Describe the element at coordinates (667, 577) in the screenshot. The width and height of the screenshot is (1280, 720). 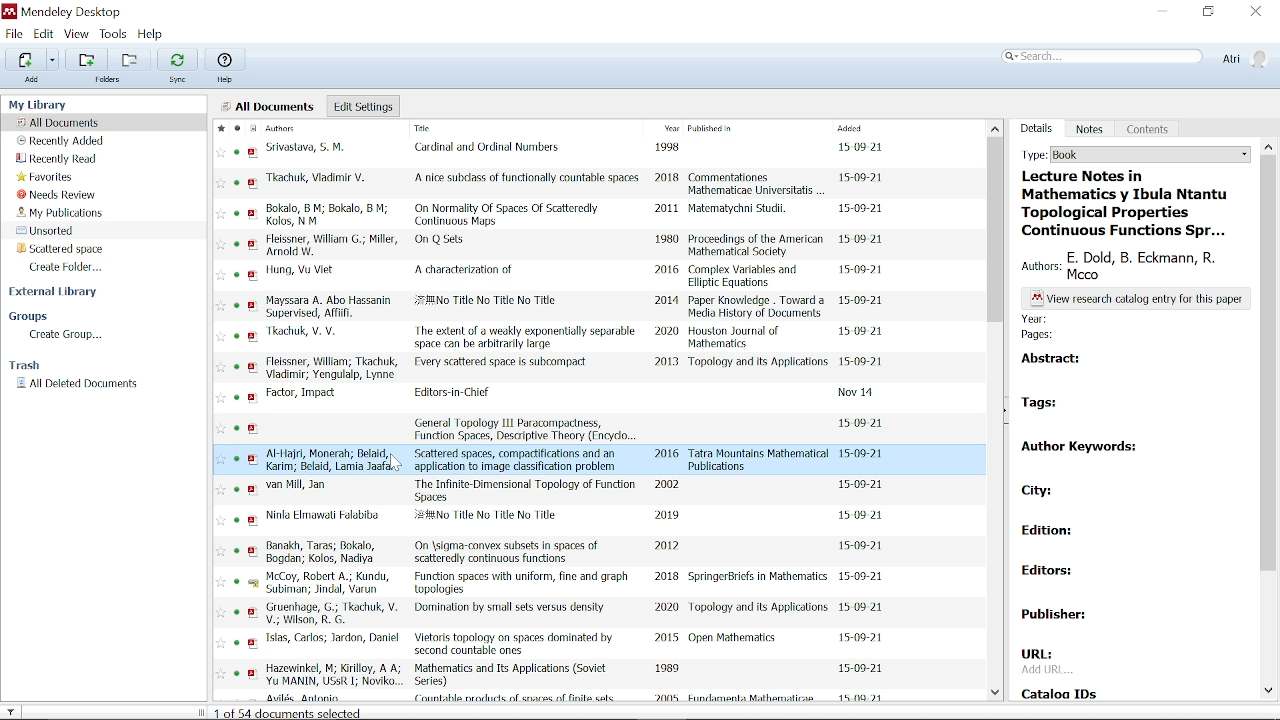
I see `2018` at that location.